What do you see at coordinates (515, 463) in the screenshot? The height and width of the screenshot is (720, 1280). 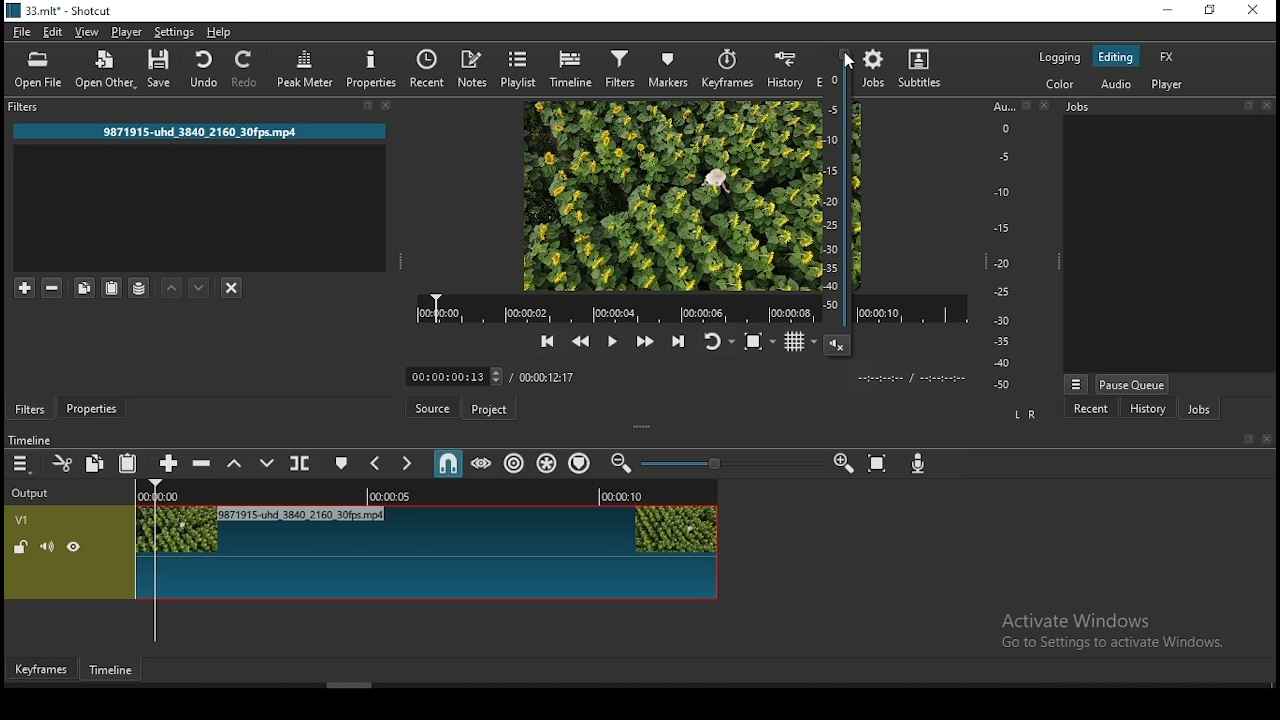 I see `ripple` at bounding box center [515, 463].